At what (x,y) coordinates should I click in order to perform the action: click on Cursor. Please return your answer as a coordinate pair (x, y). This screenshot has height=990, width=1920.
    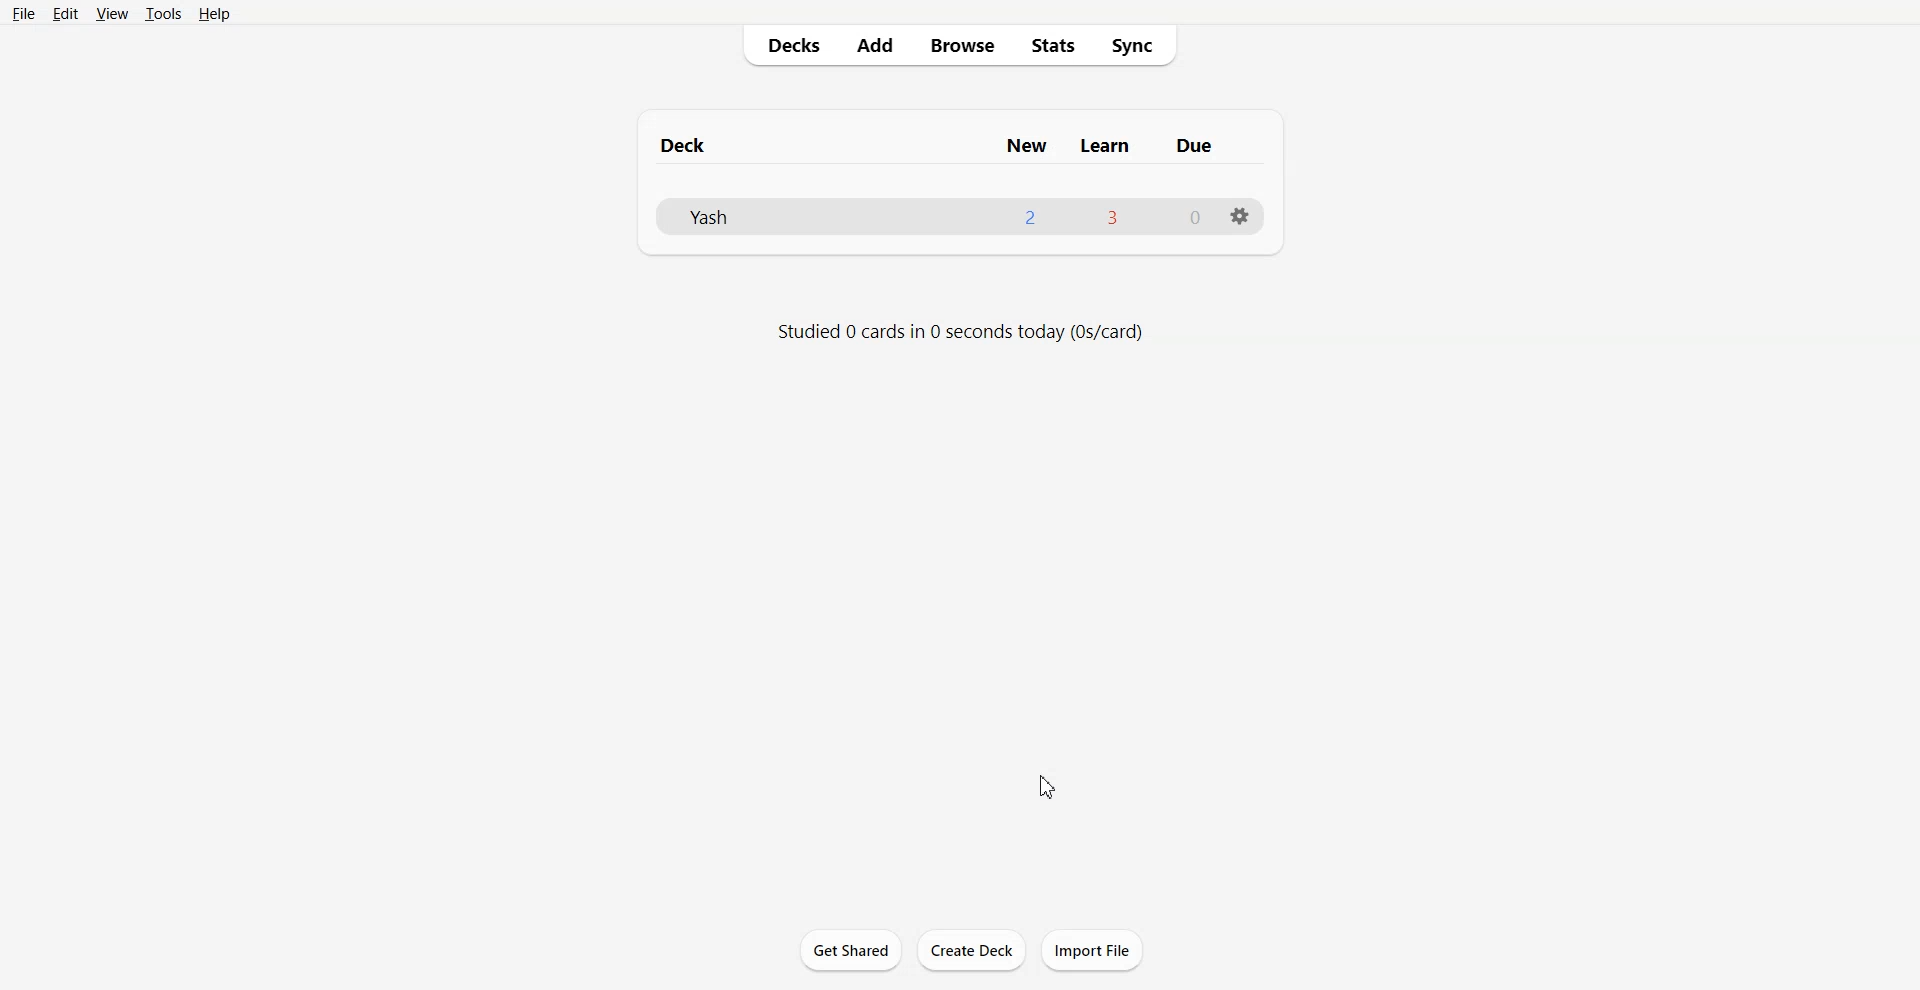
    Looking at the image, I should click on (1049, 786).